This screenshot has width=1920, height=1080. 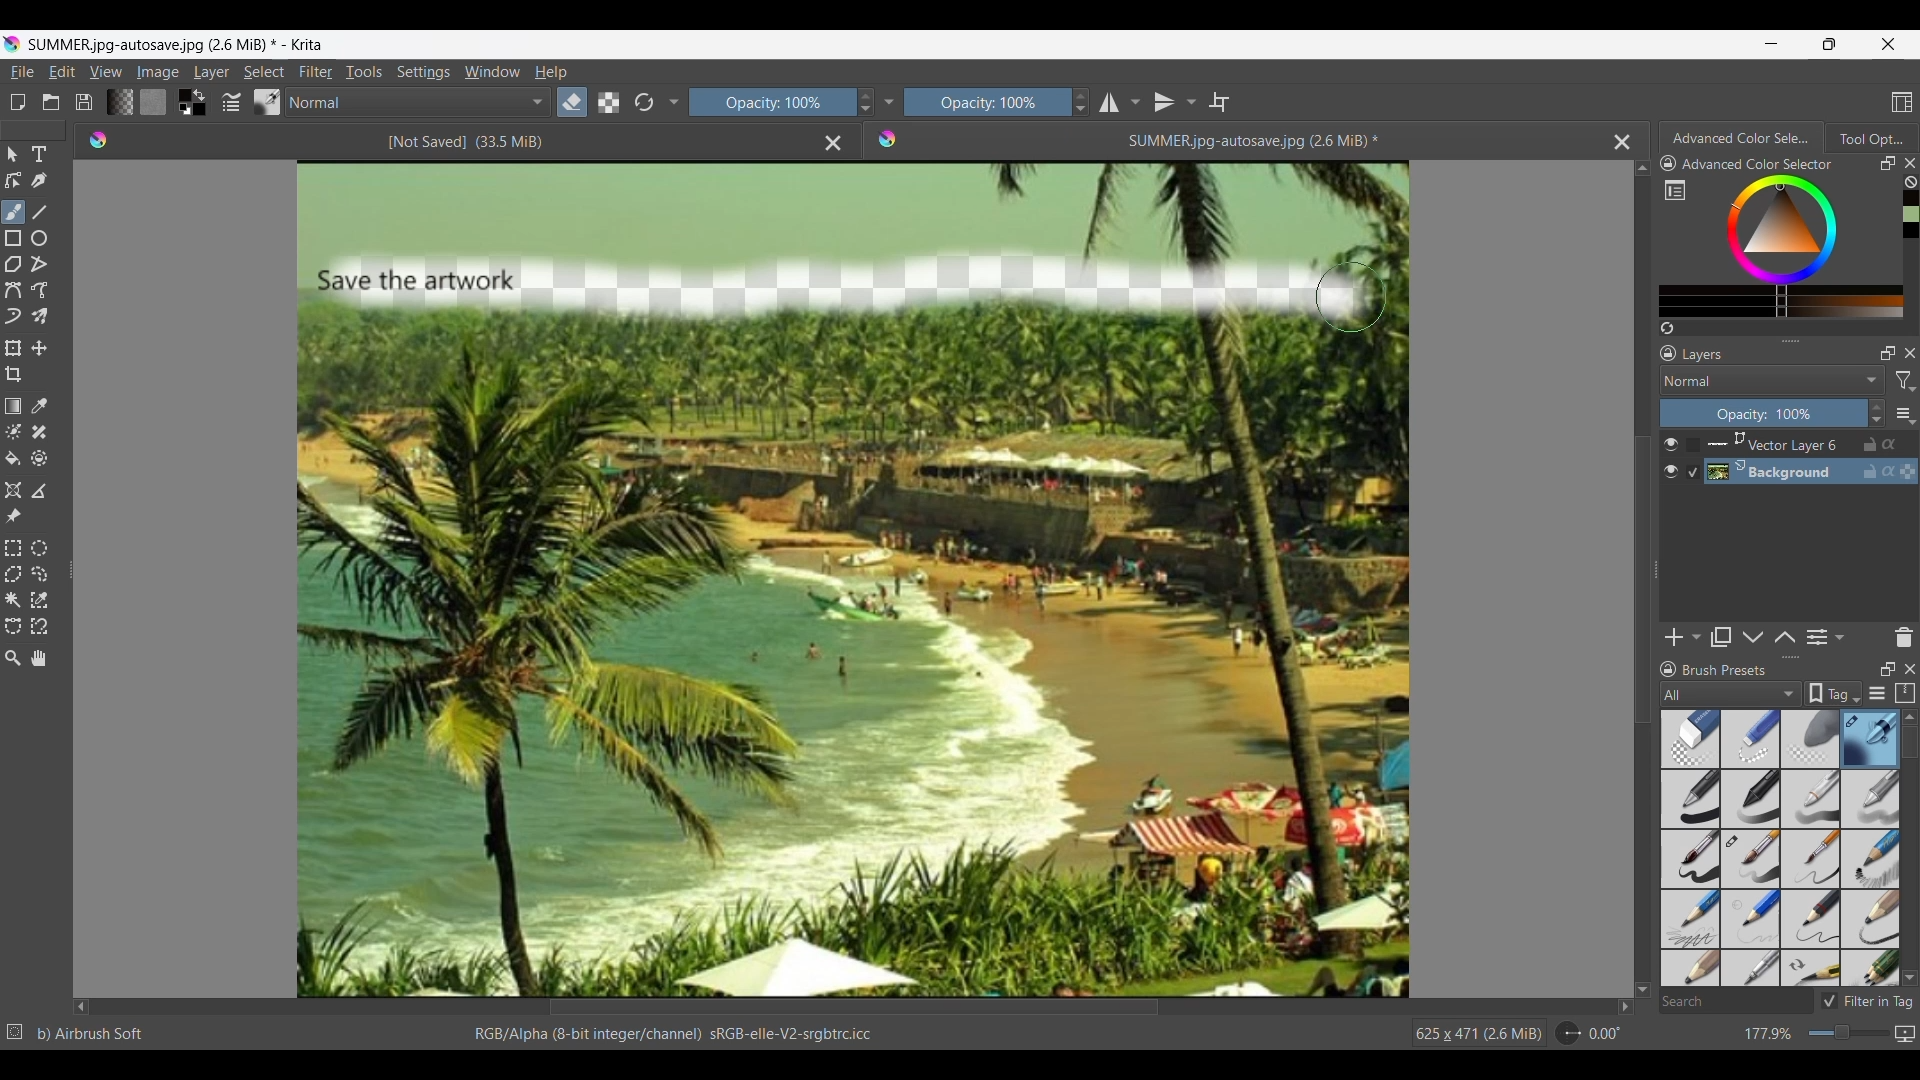 What do you see at coordinates (14, 180) in the screenshot?
I see `Edit shapes tool` at bounding box center [14, 180].